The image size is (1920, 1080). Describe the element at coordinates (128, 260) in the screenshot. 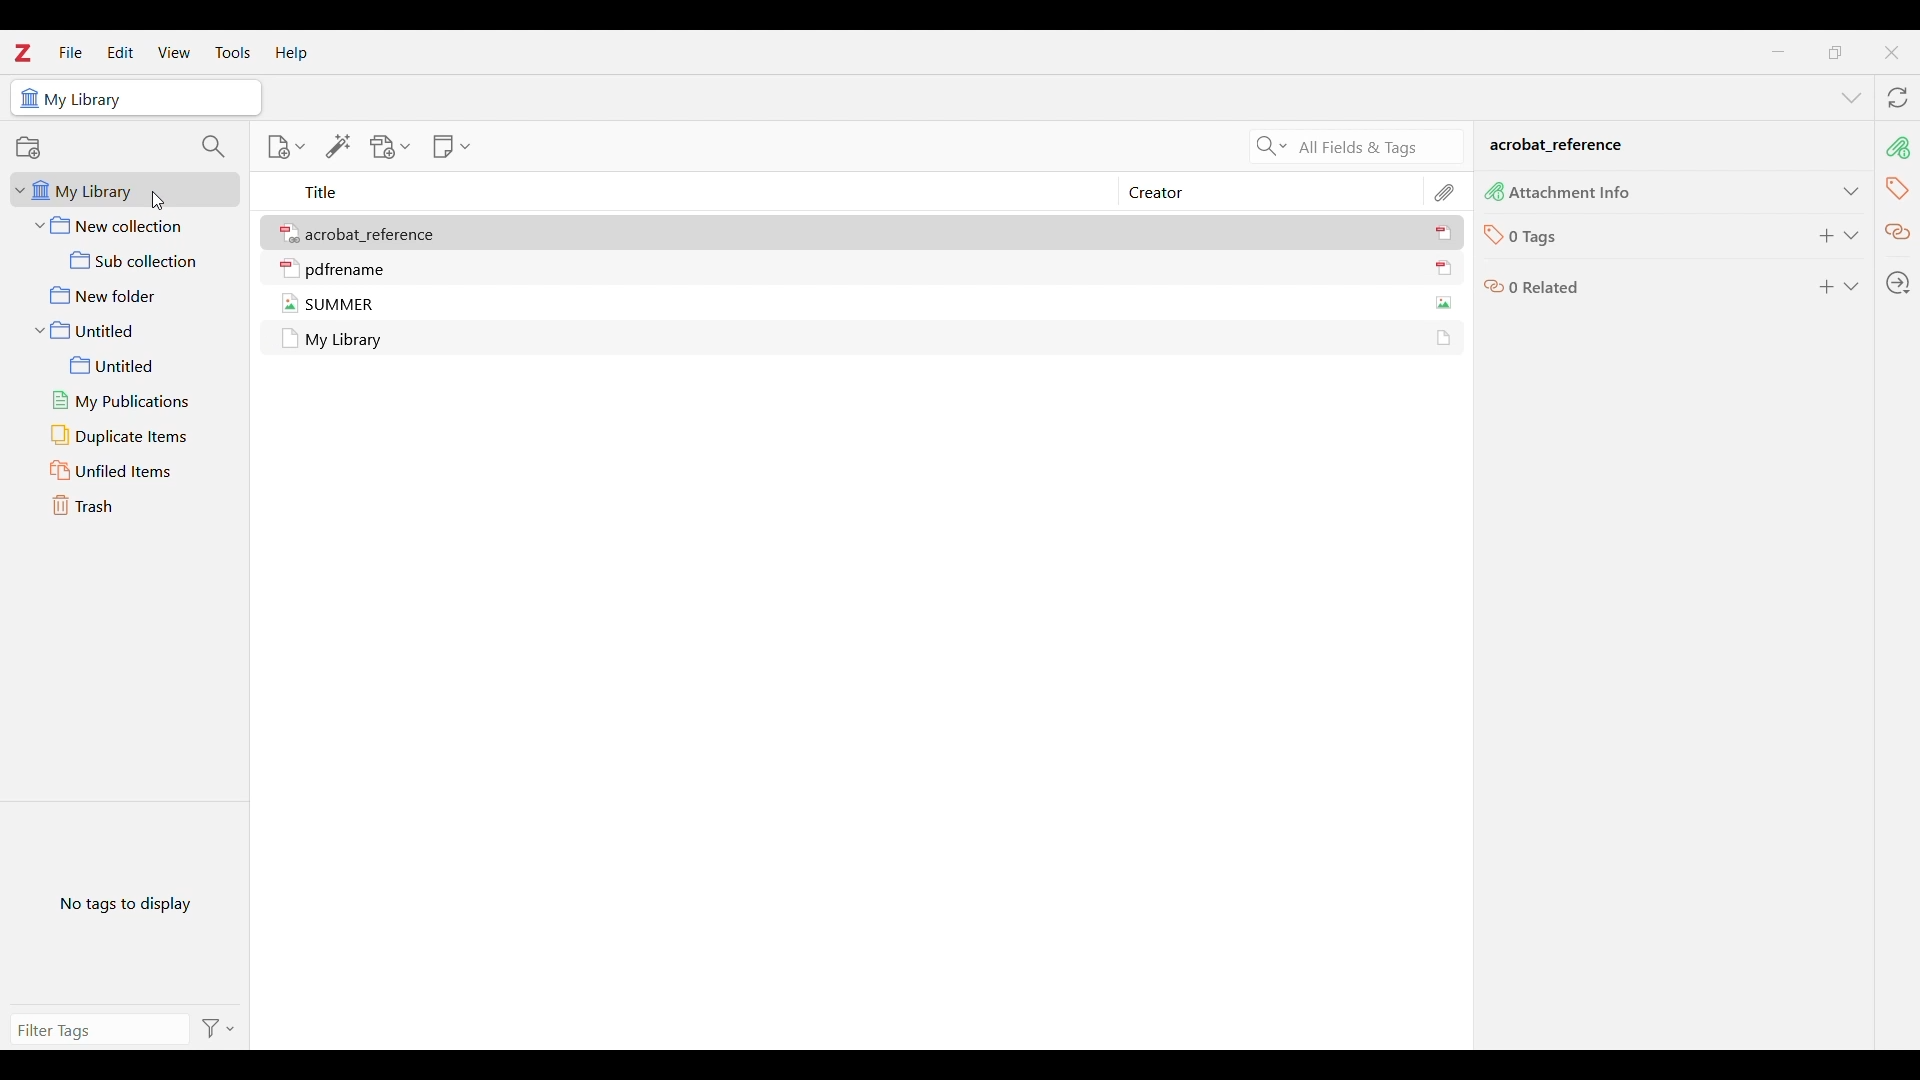

I see `Sub collection` at that location.